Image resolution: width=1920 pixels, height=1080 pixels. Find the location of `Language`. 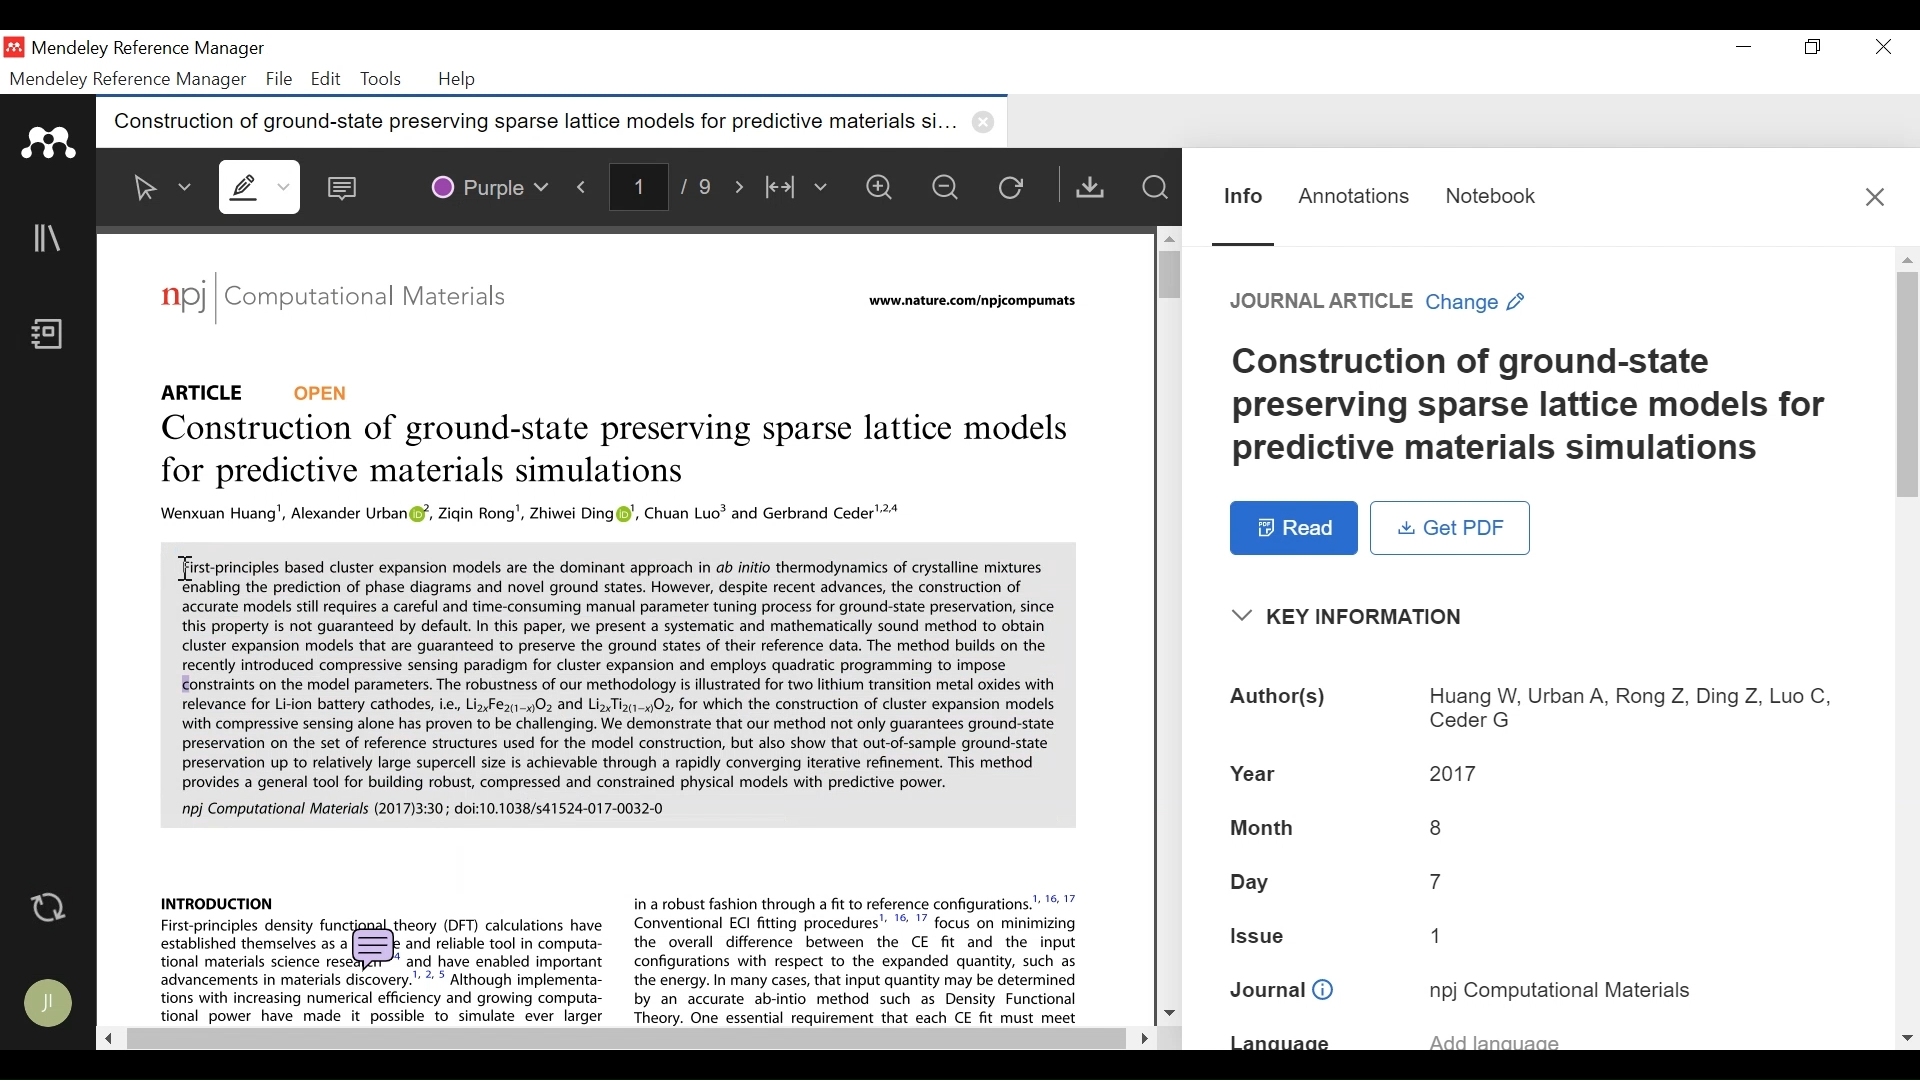

Language is located at coordinates (1495, 1037).